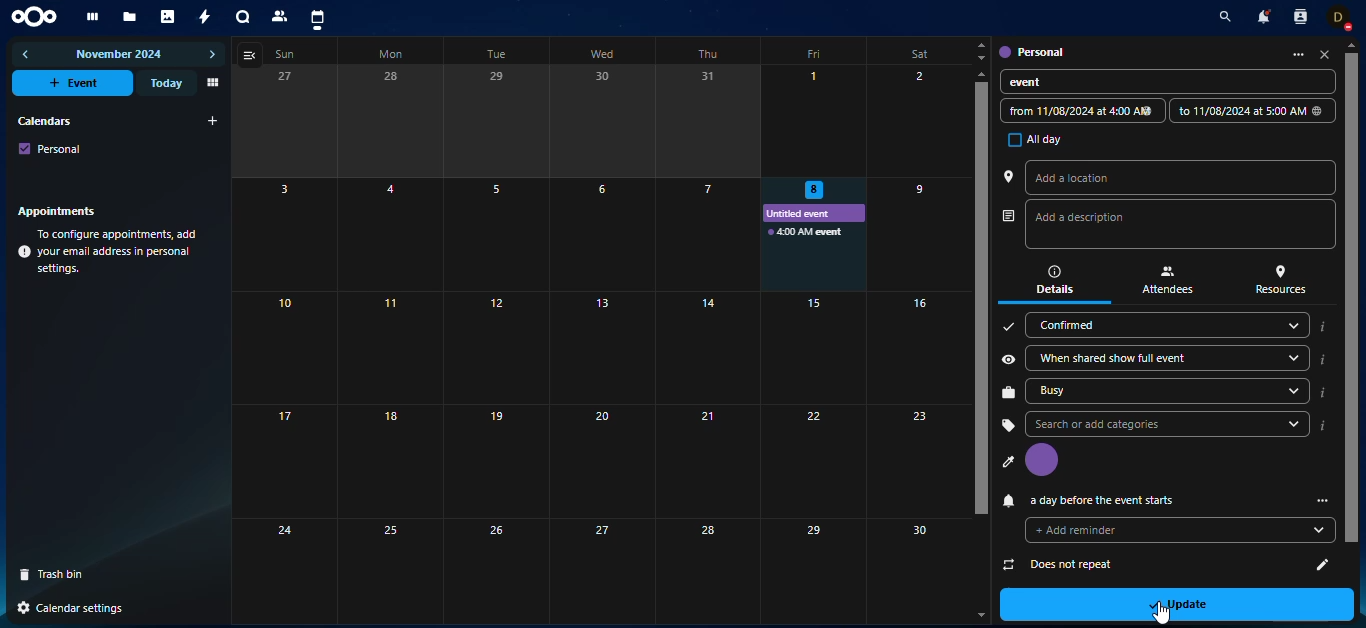  I want to click on 28, so click(391, 120).